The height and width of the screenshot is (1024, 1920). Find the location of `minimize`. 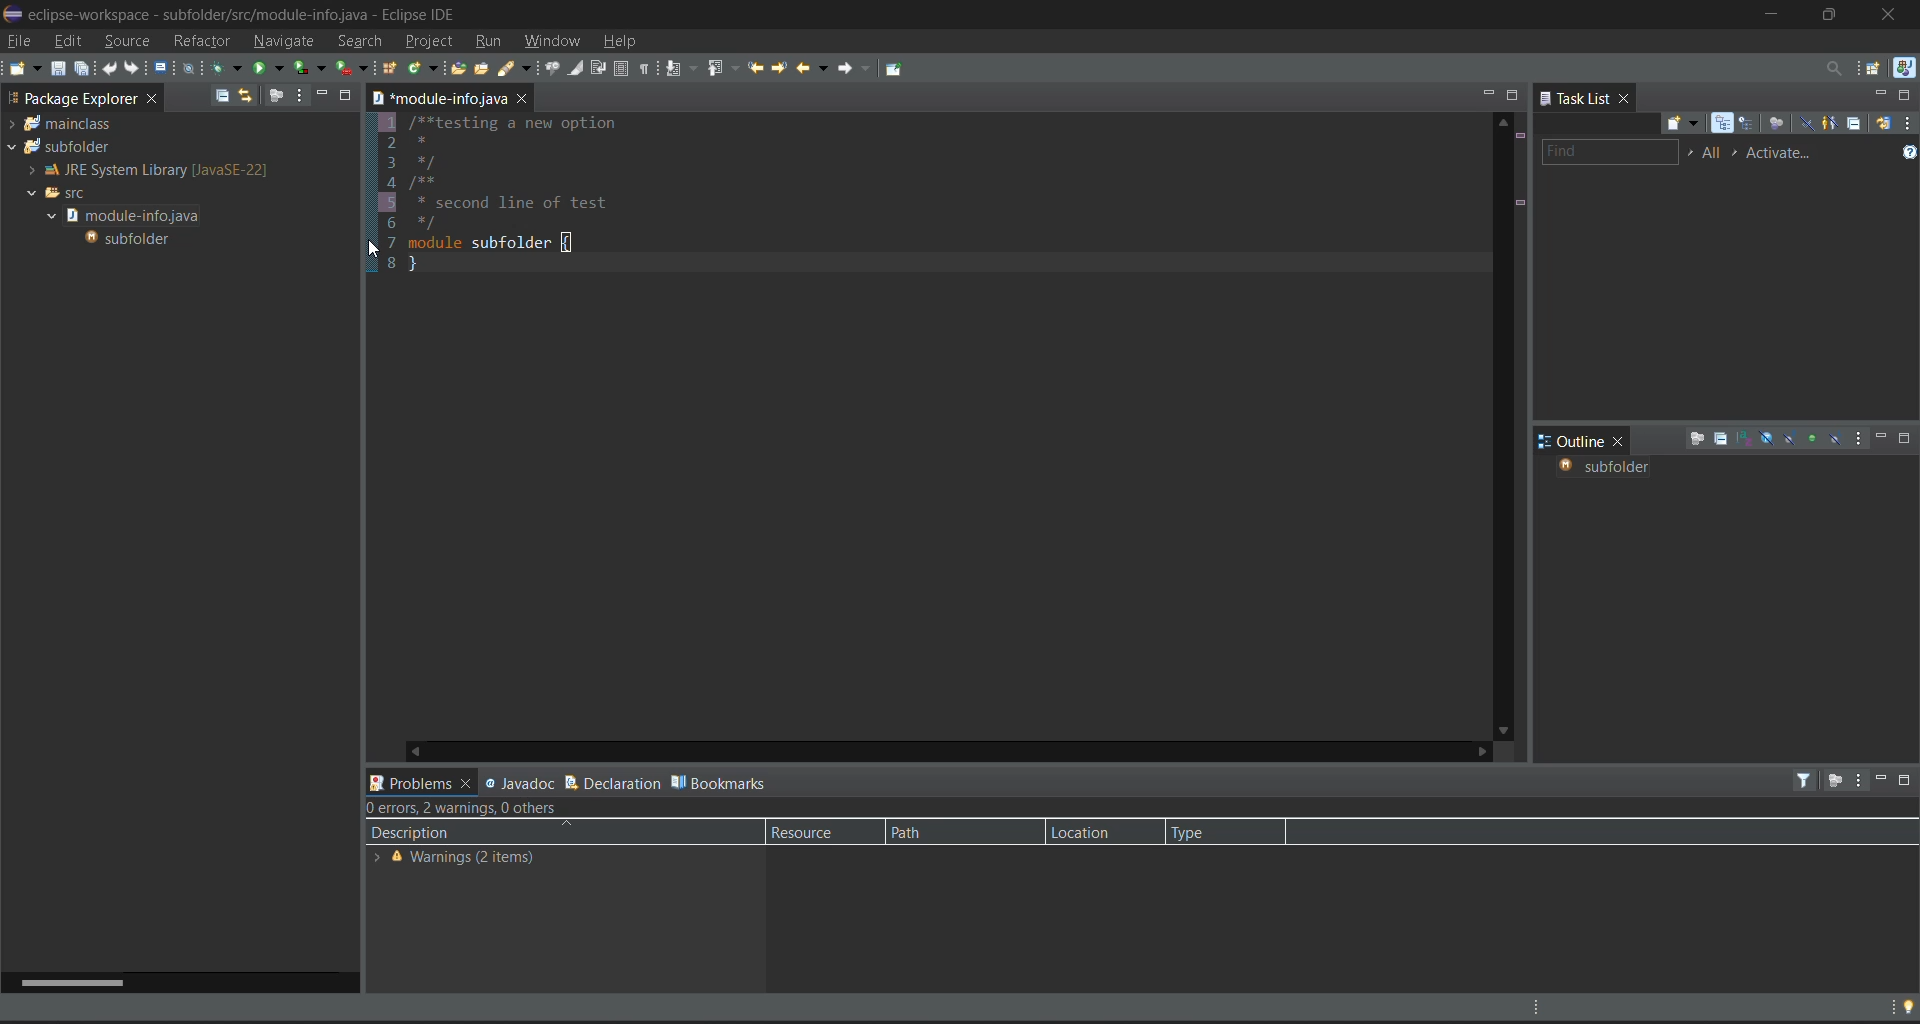

minimize is located at coordinates (319, 94).